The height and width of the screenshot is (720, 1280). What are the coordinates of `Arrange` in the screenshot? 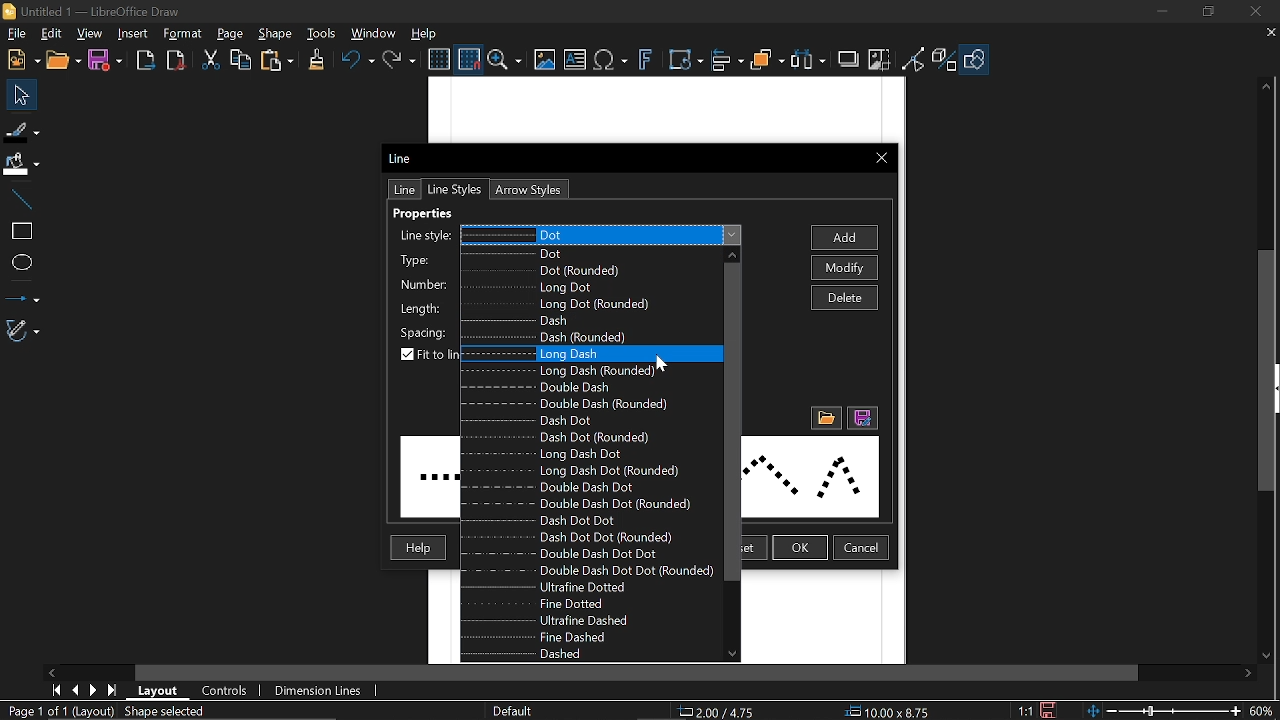 It's located at (768, 60).